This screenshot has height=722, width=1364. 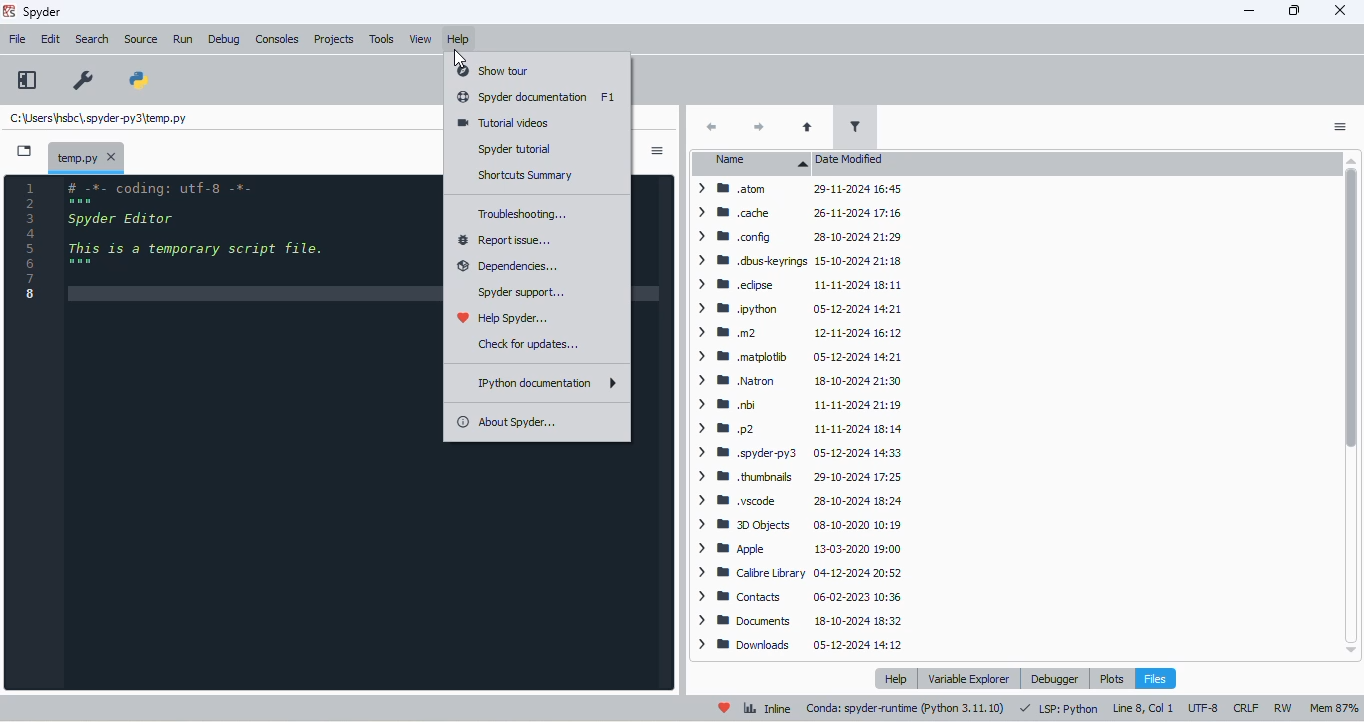 What do you see at coordinates (8, 11) in the screenshot?
I see `logo` at bounding box center [8, 11].